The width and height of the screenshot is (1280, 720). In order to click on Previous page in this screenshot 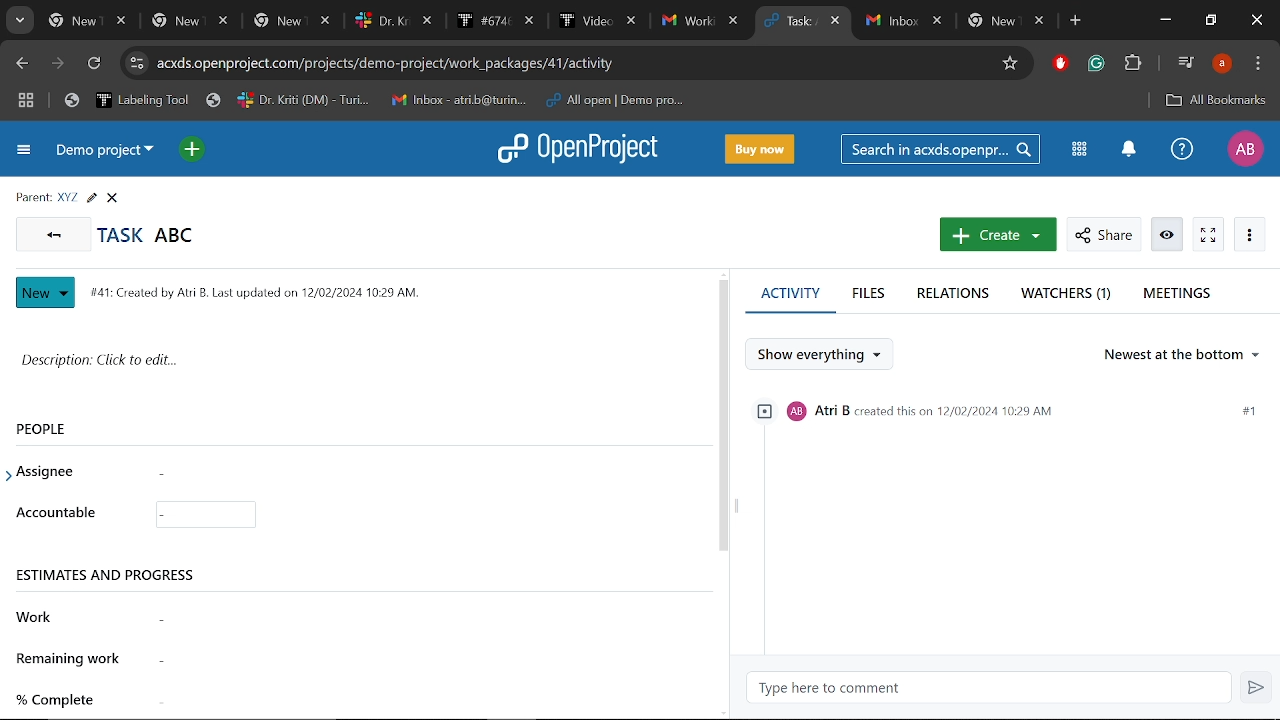, I will do `click(23, 64)`.